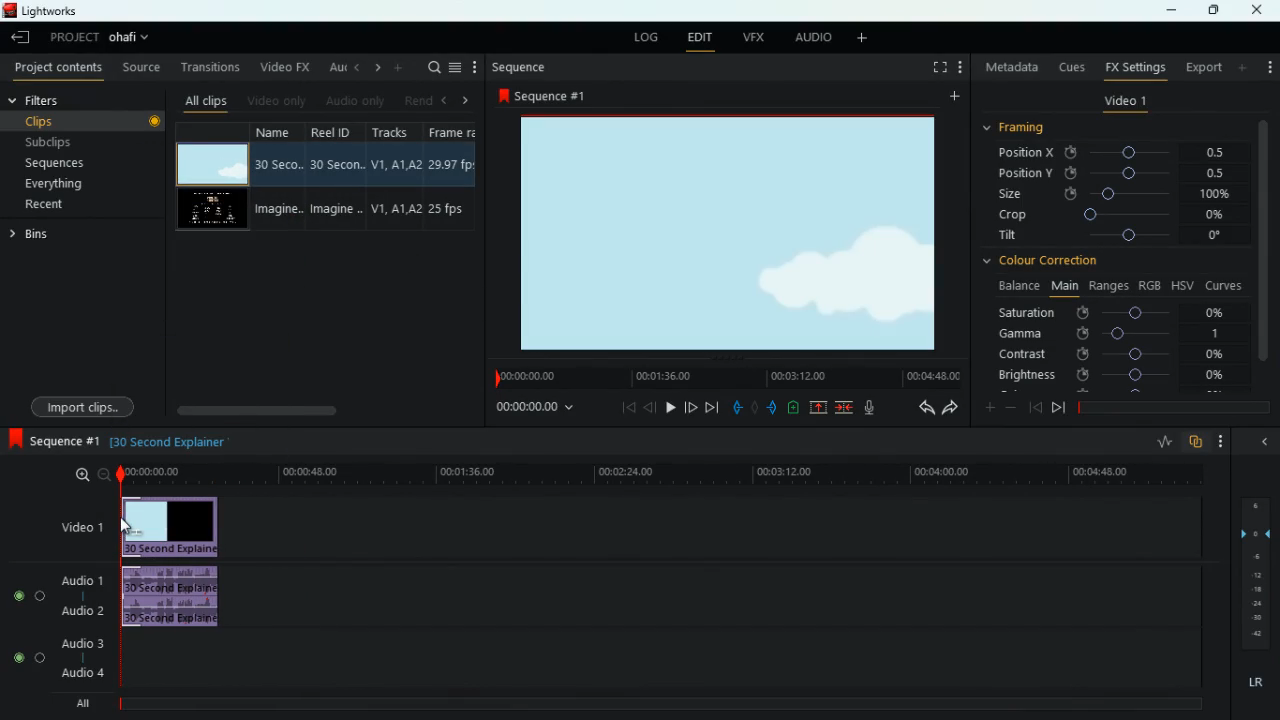  I want to click on minimize, so click(1175, 10).